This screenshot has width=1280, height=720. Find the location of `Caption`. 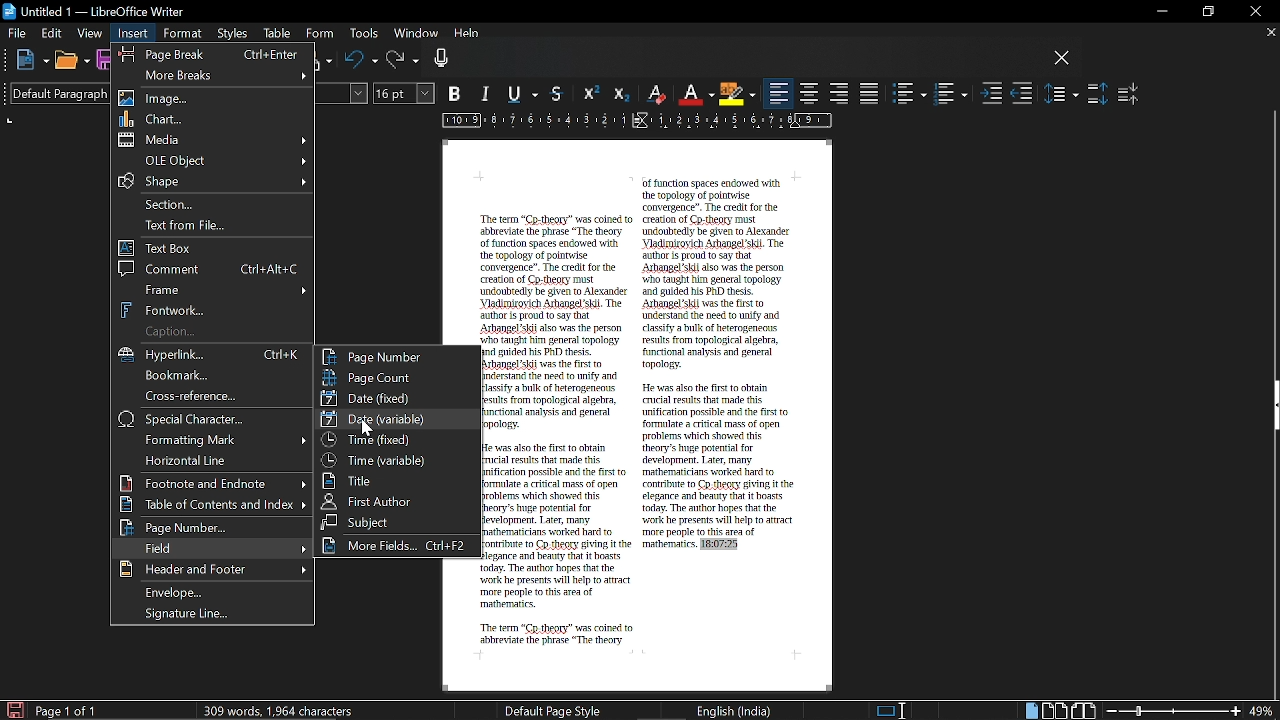

Caption is located at coordinates (211, 332).